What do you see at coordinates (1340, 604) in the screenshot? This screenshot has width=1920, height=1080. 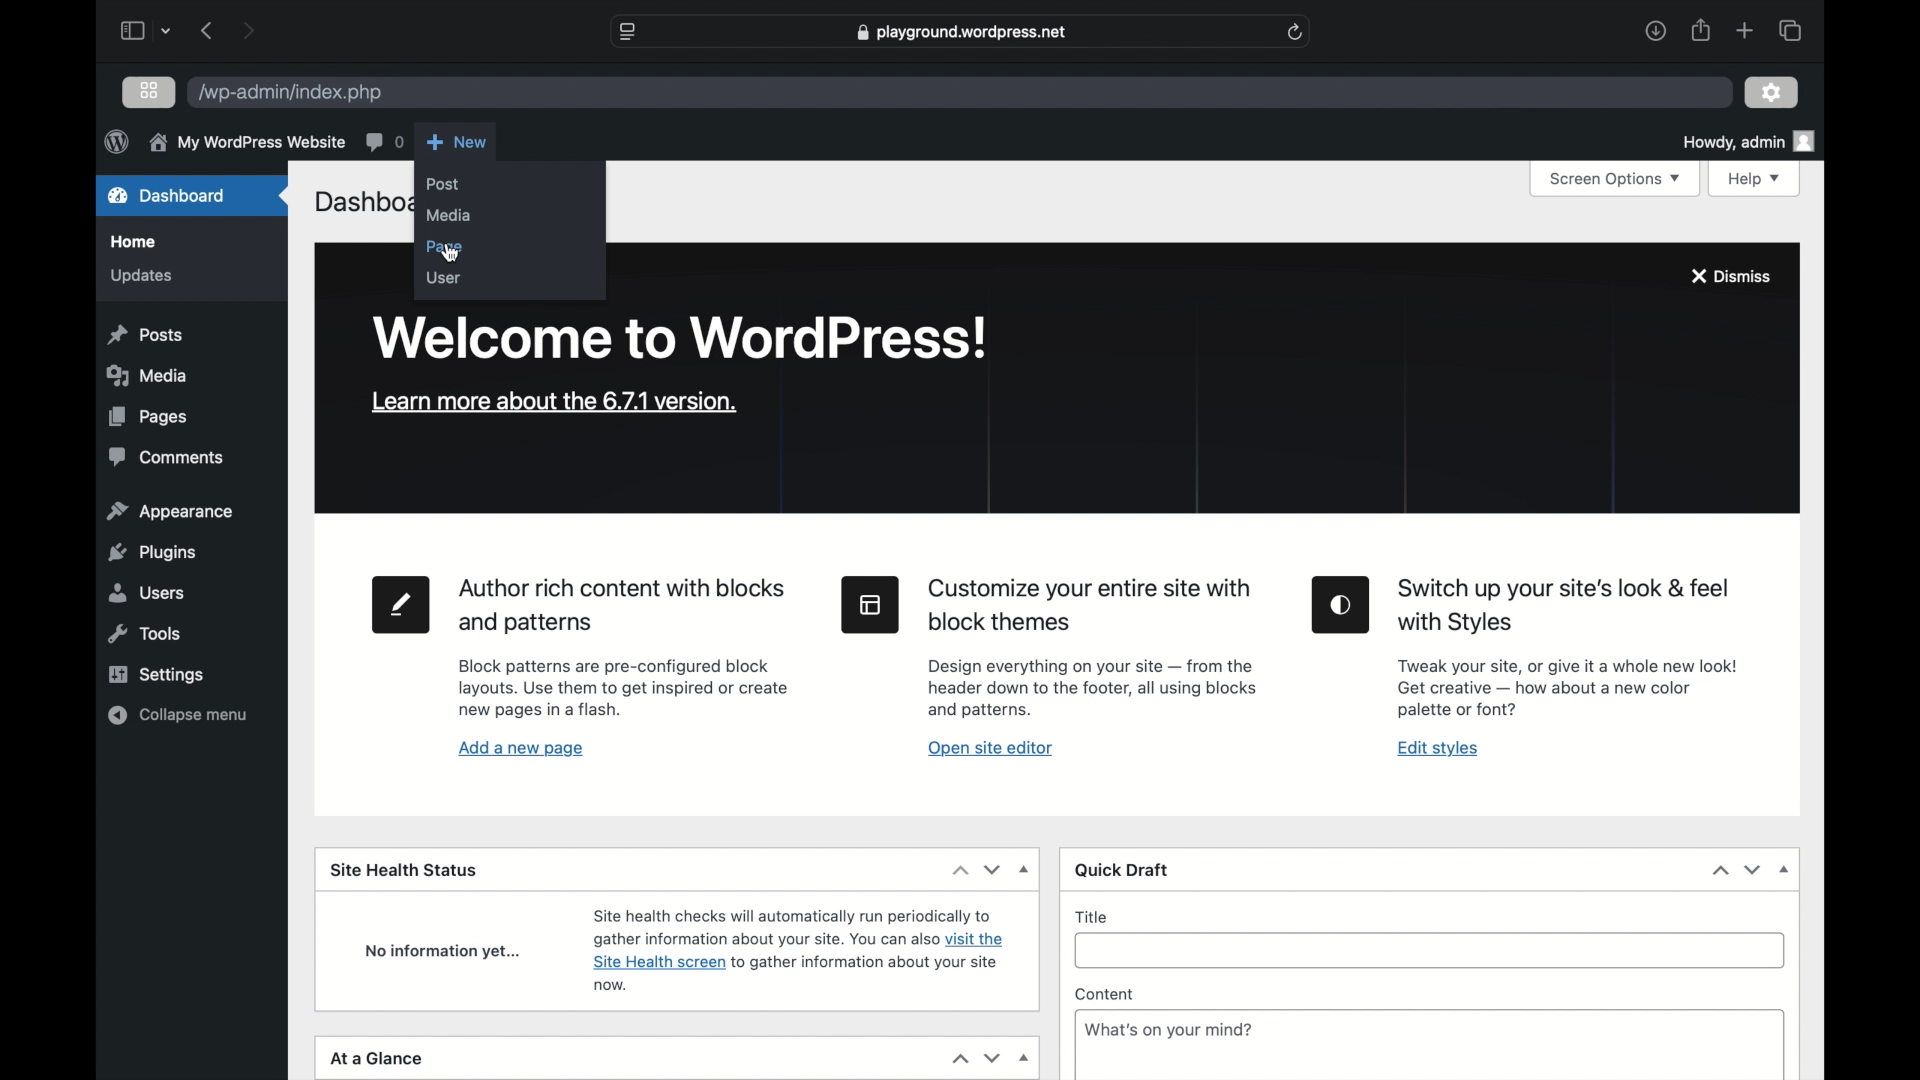 I see `edit styles` at bounding box center [1340, 604].